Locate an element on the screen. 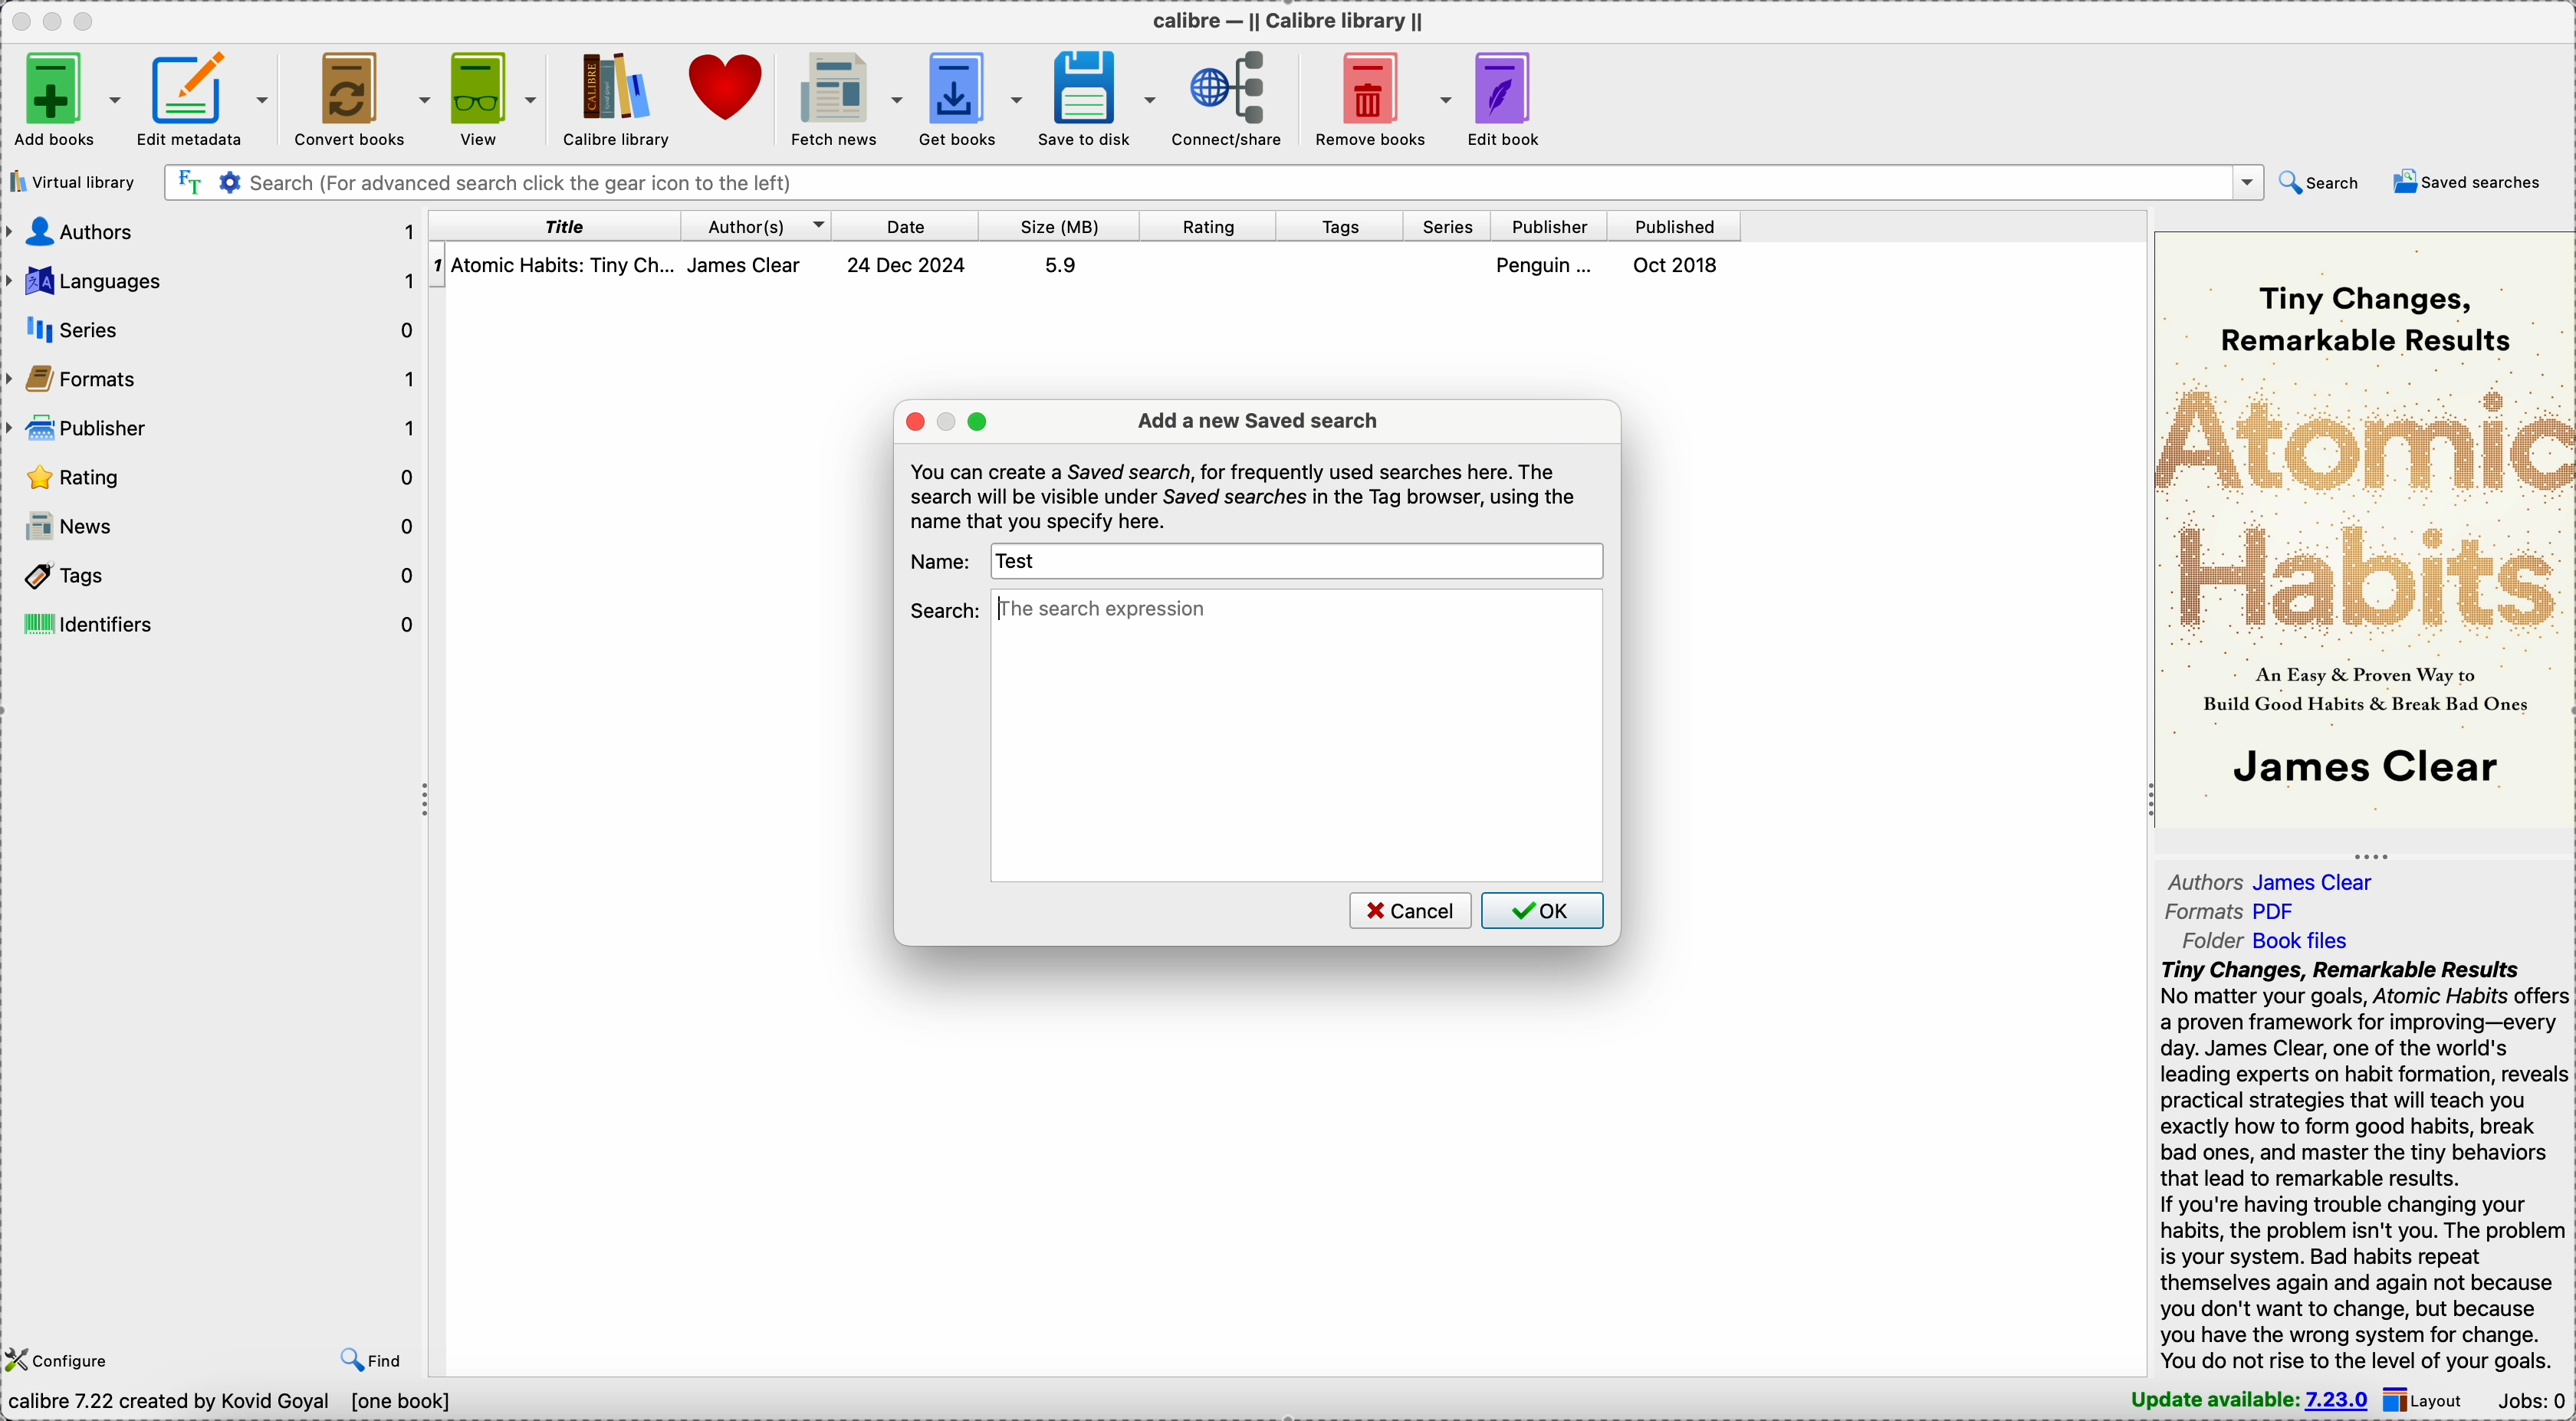 The height and width of the screenshot is (1421, 2576). update available: 7.23.0 is located at coordinates (2241, 1399).